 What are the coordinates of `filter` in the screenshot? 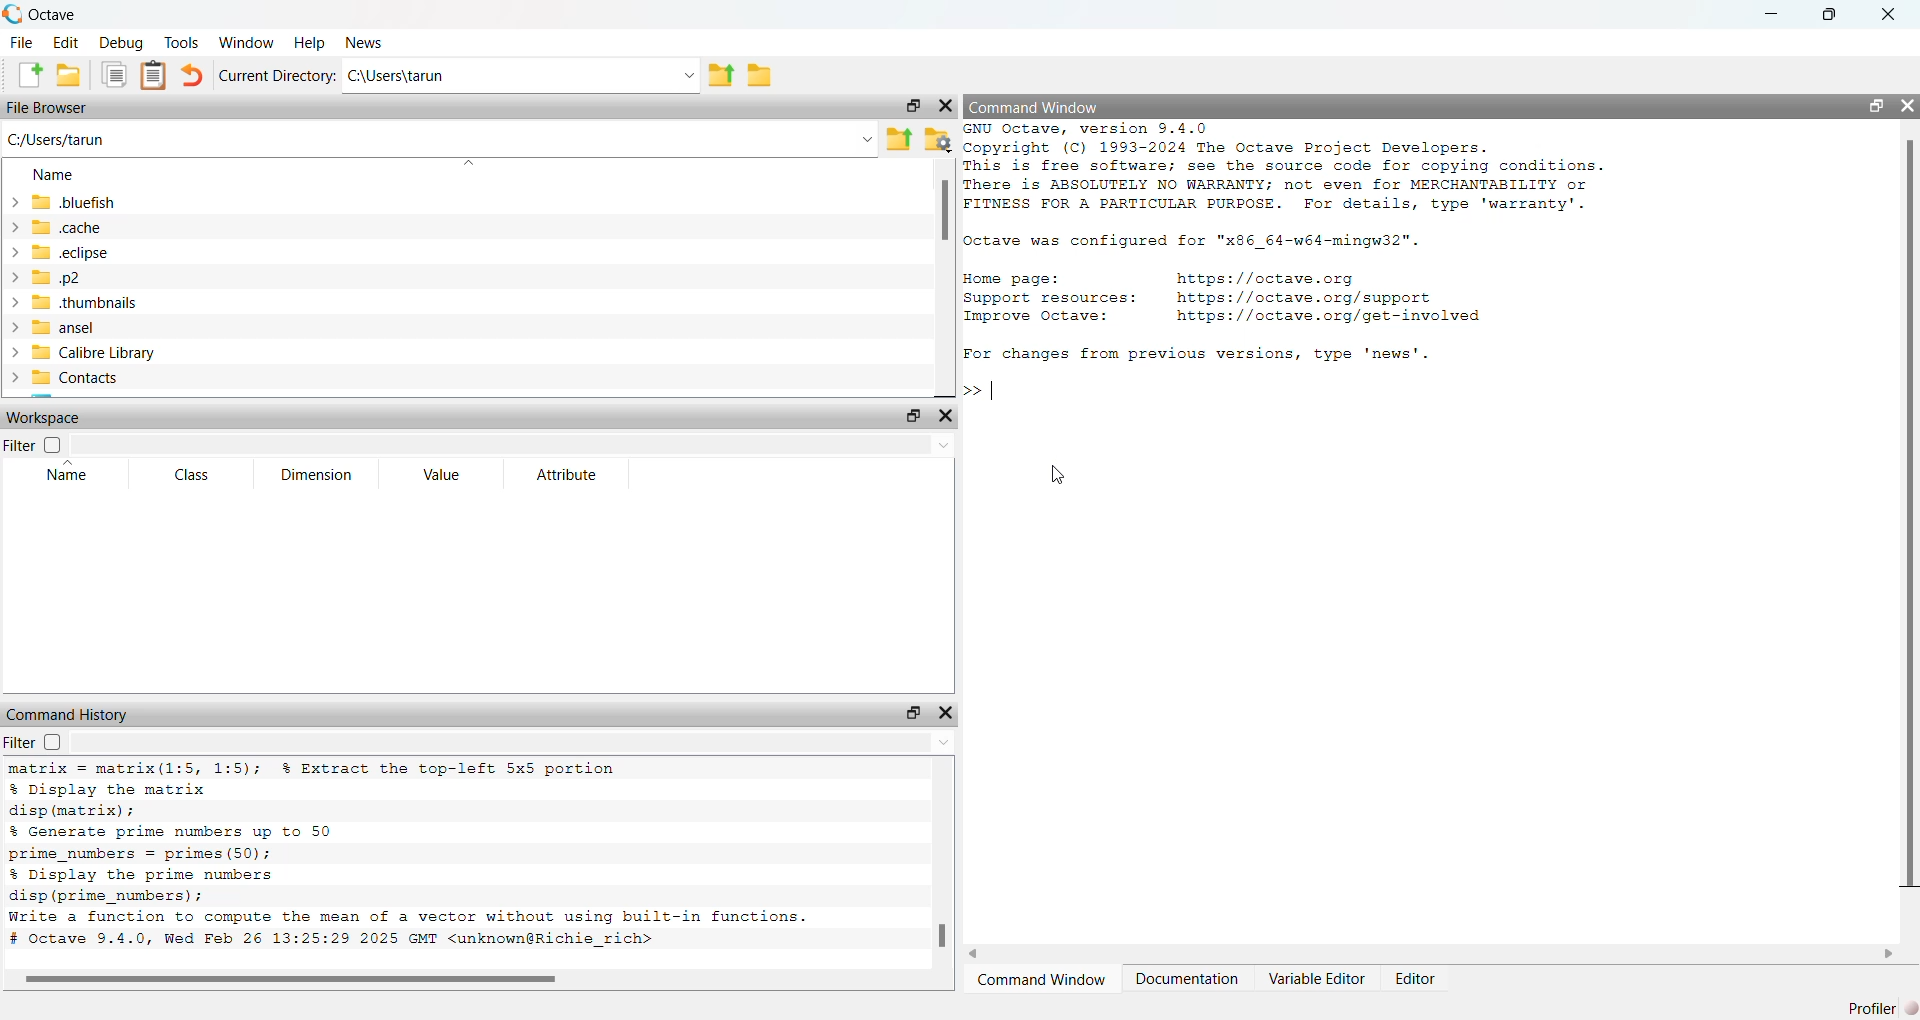 It's located at (34, 742).